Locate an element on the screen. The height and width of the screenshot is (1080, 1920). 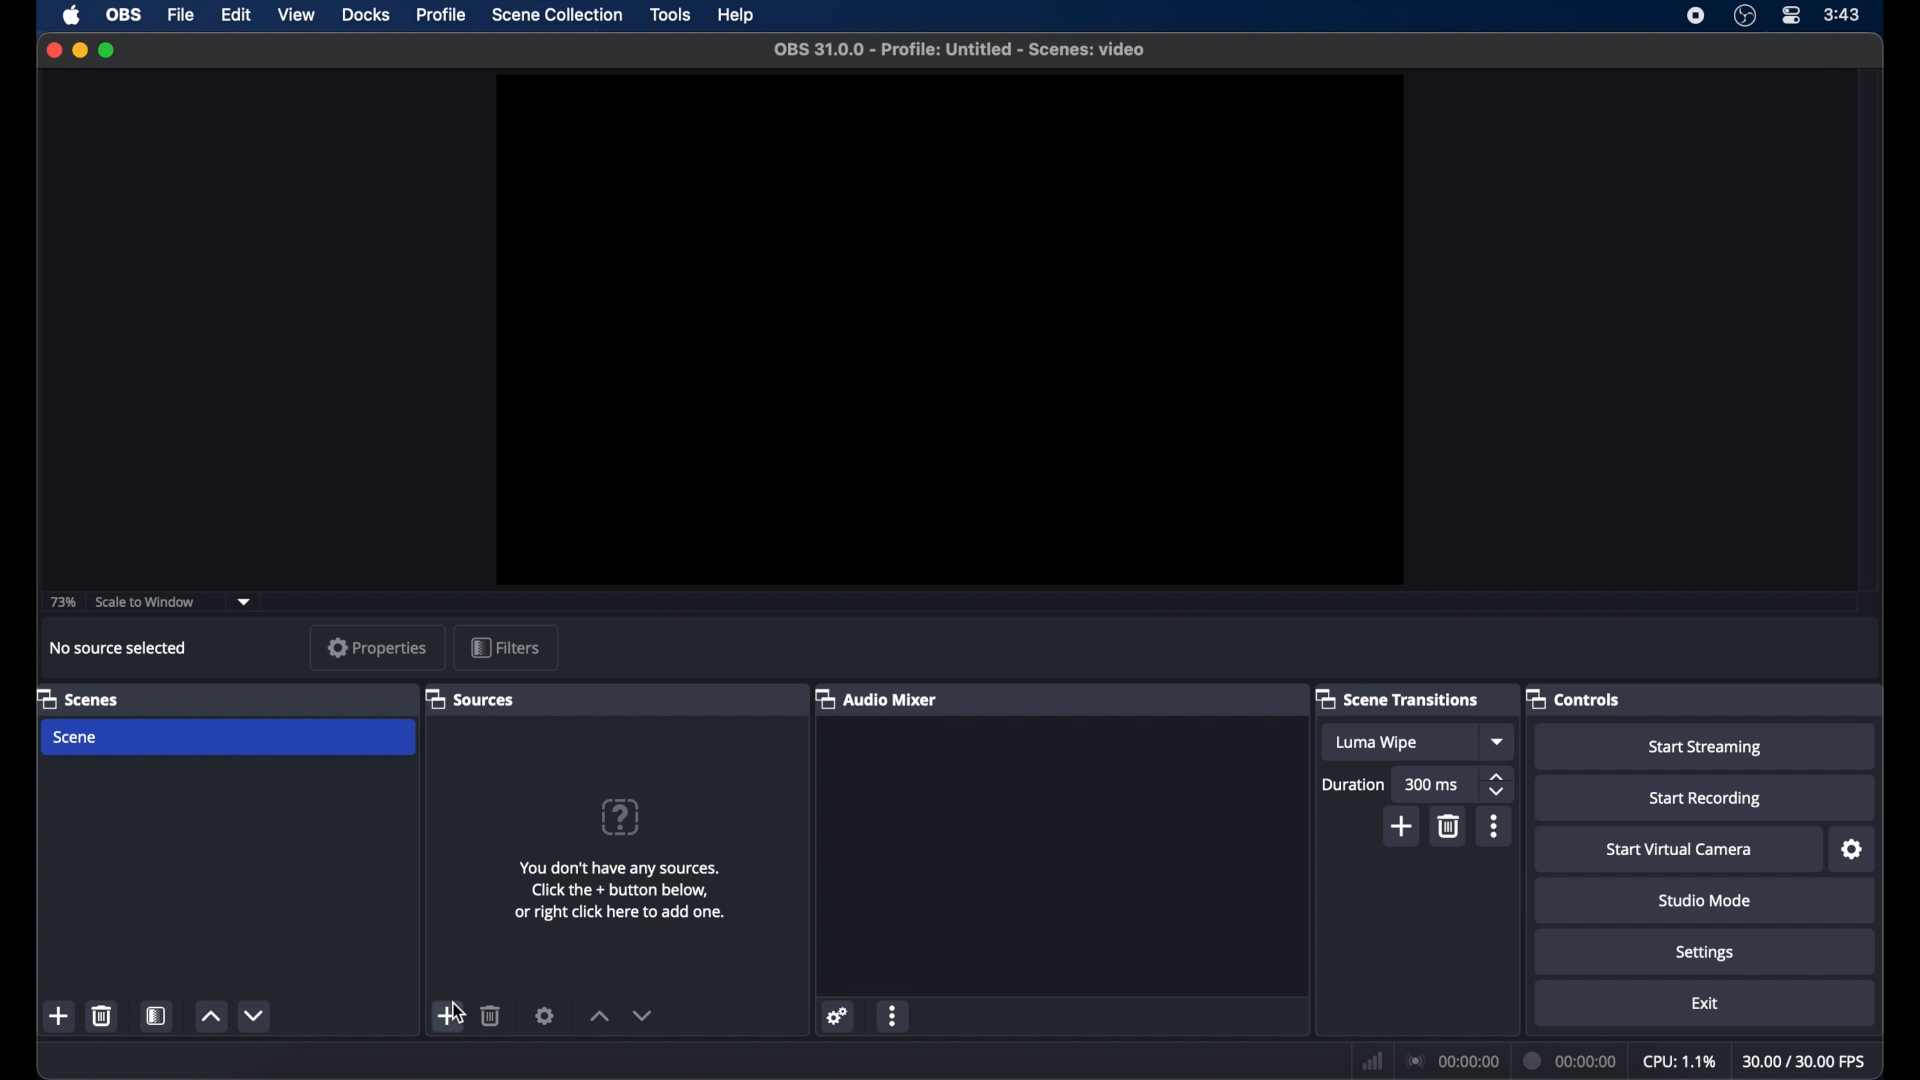
OBS 31.0.0 - Profile: Untitled - Scenes: video is located at coordinates (957, 50).